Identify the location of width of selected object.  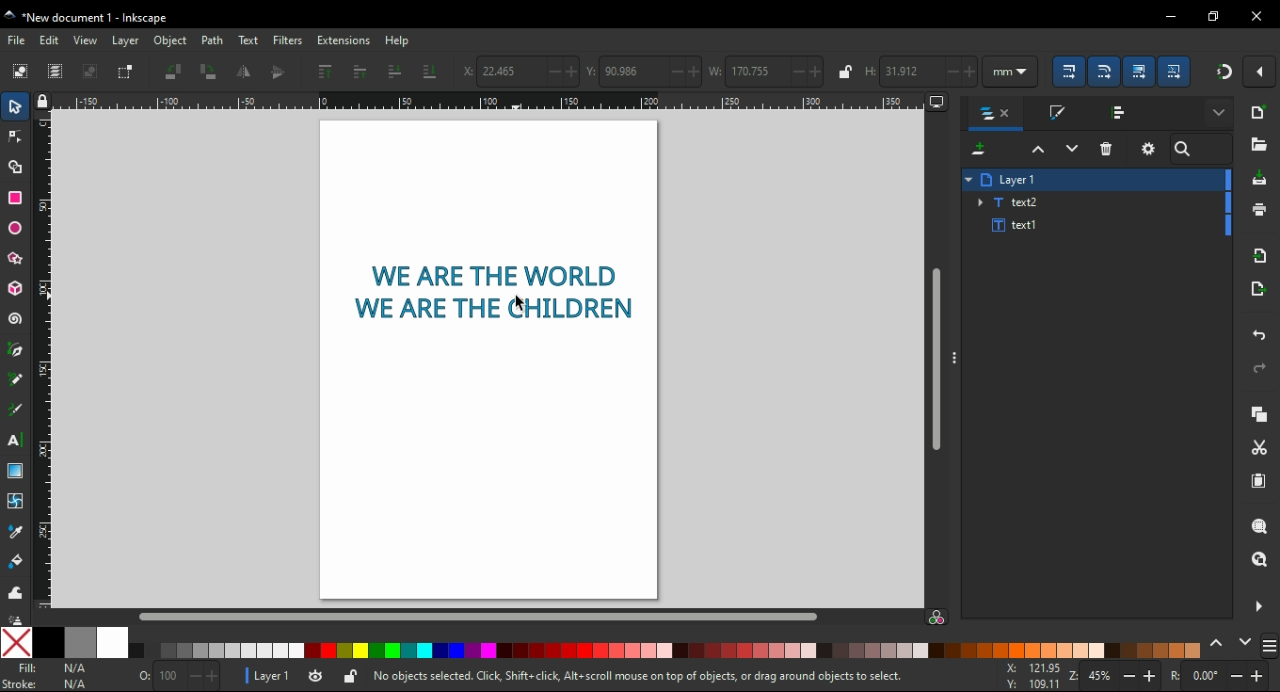
(766, 70).